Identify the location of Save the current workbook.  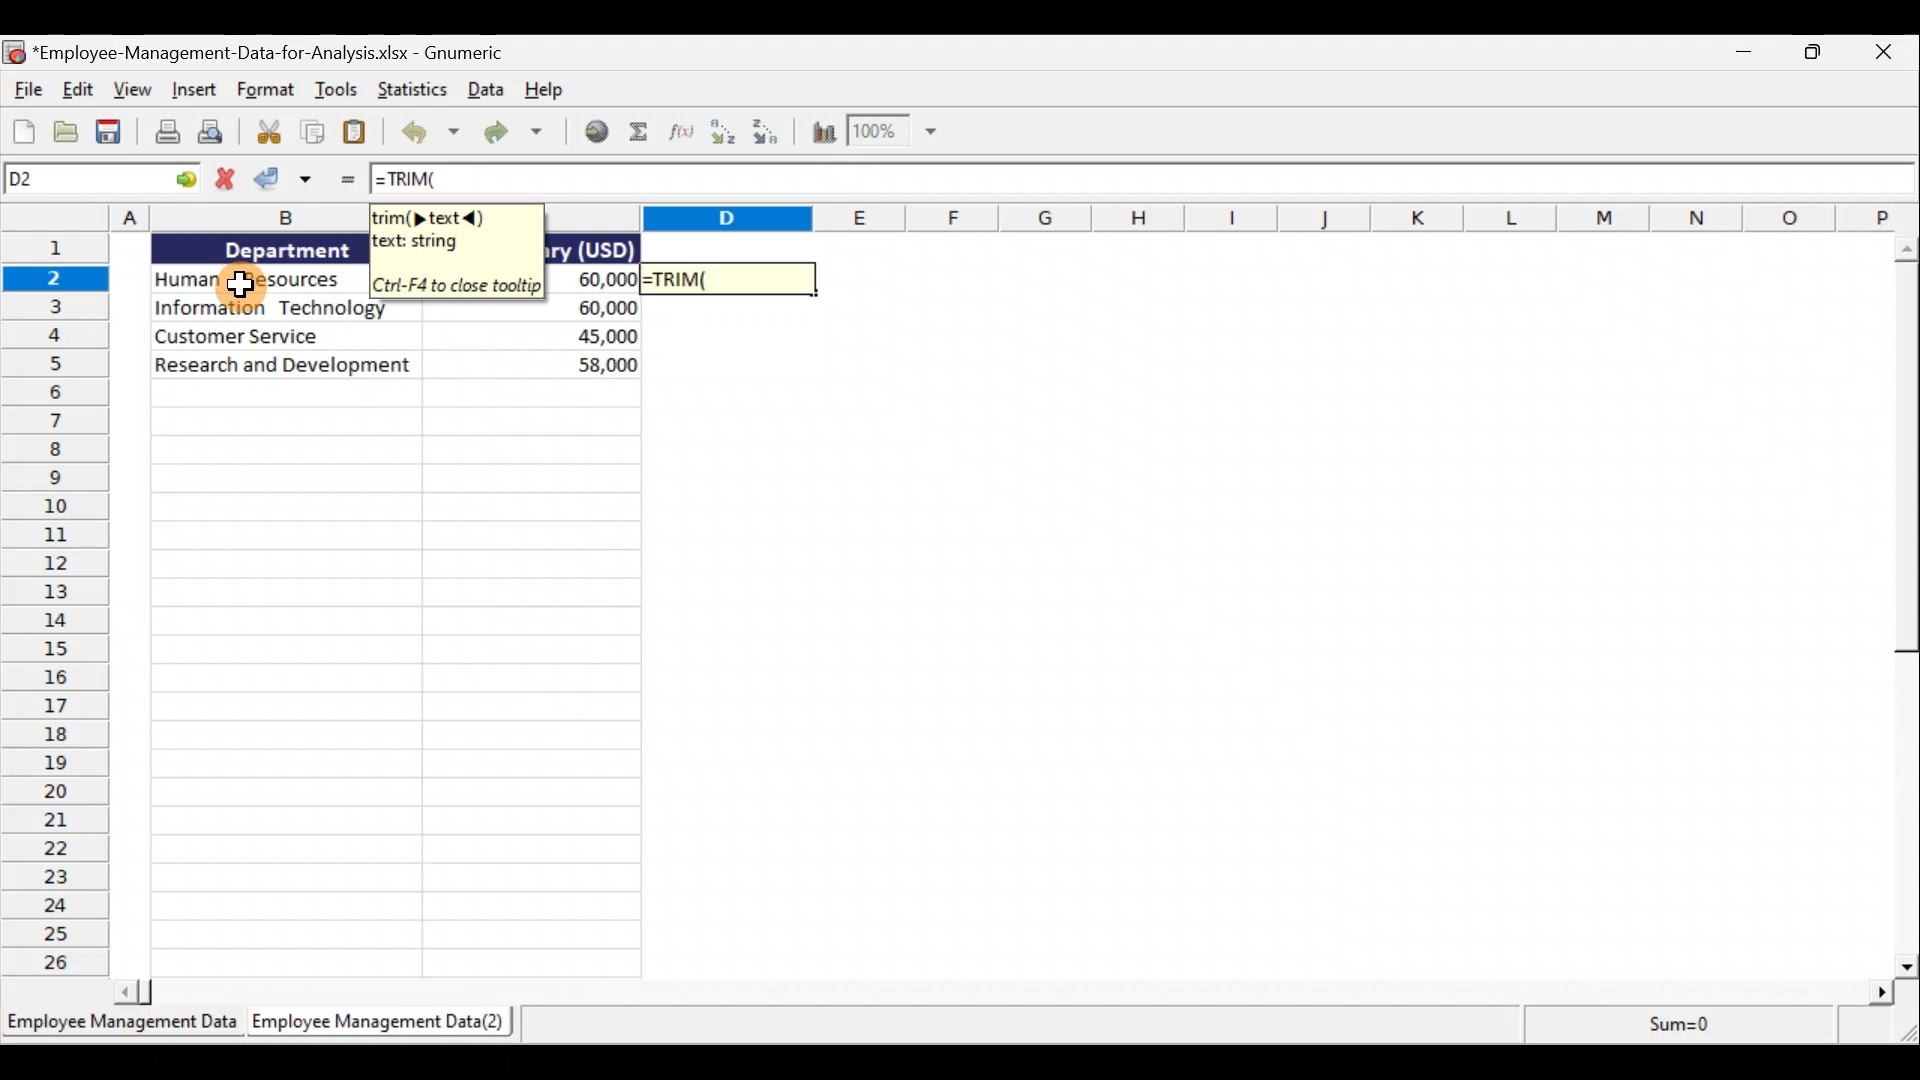
(110, 132).